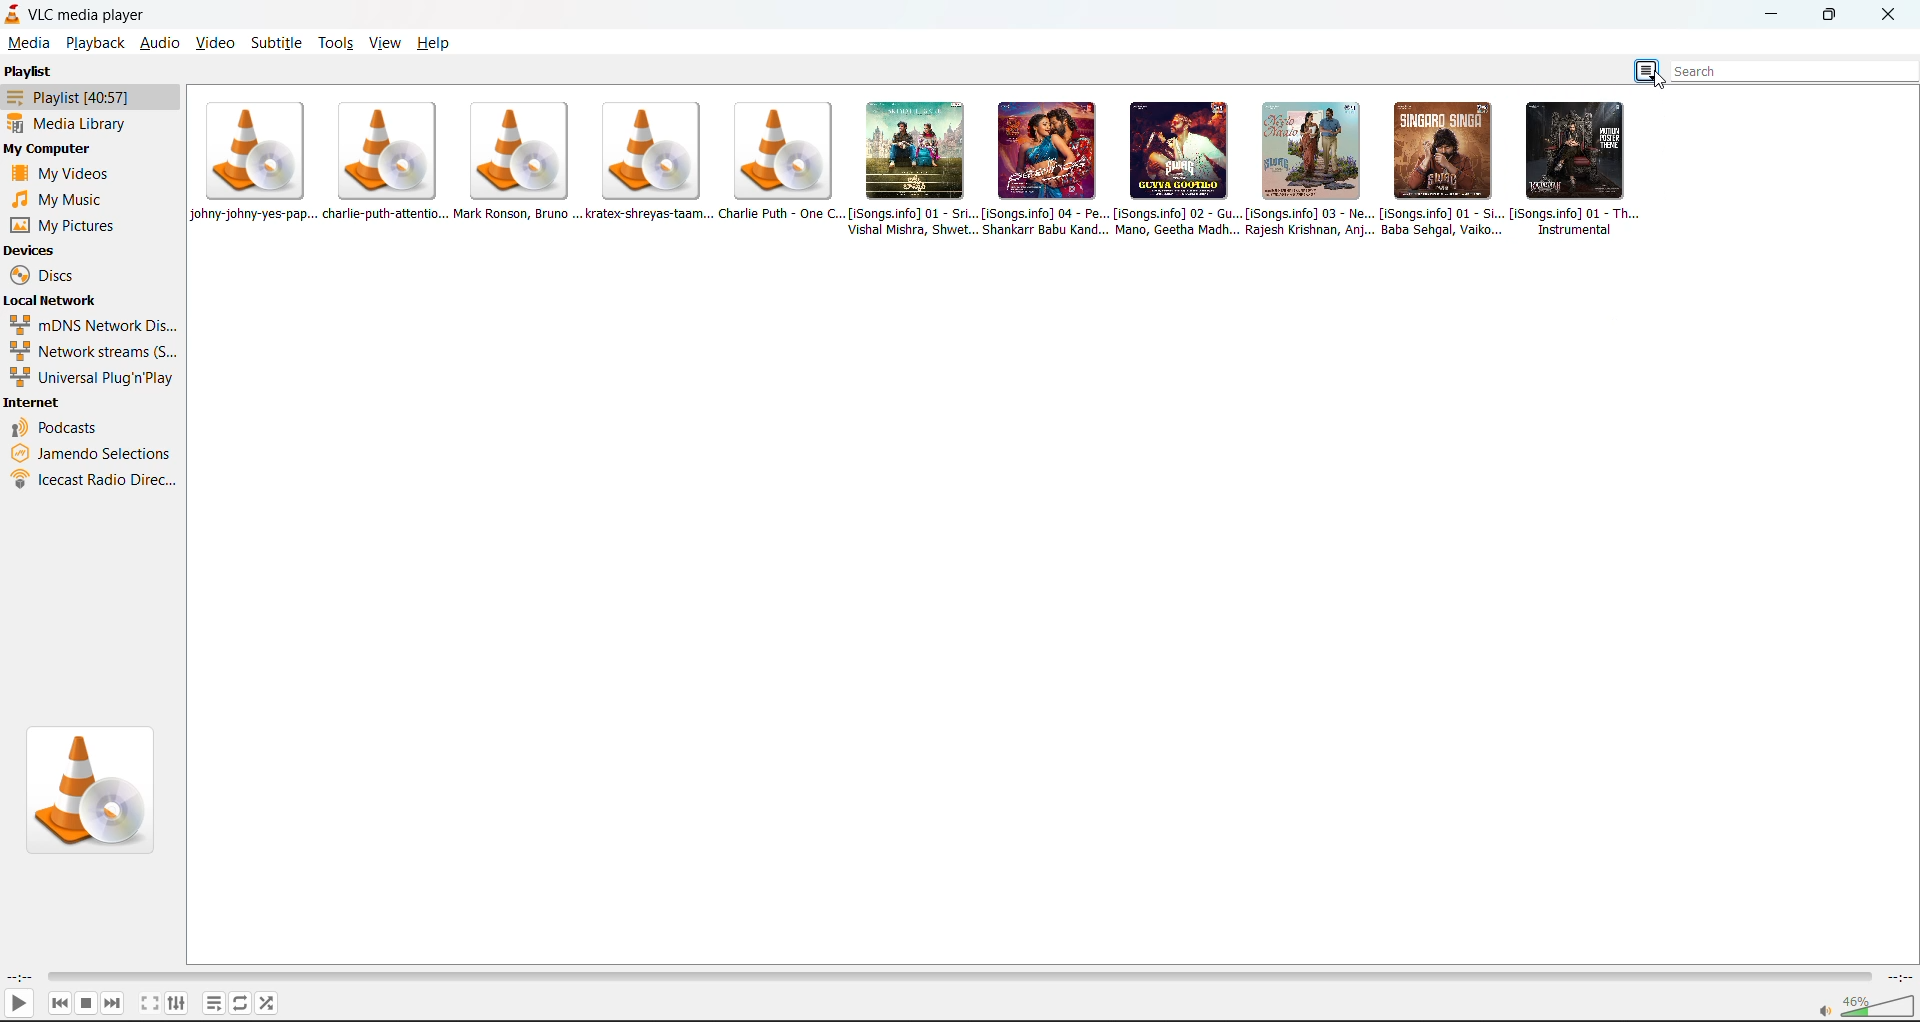  I want to click on stop, so click(85, 1003).